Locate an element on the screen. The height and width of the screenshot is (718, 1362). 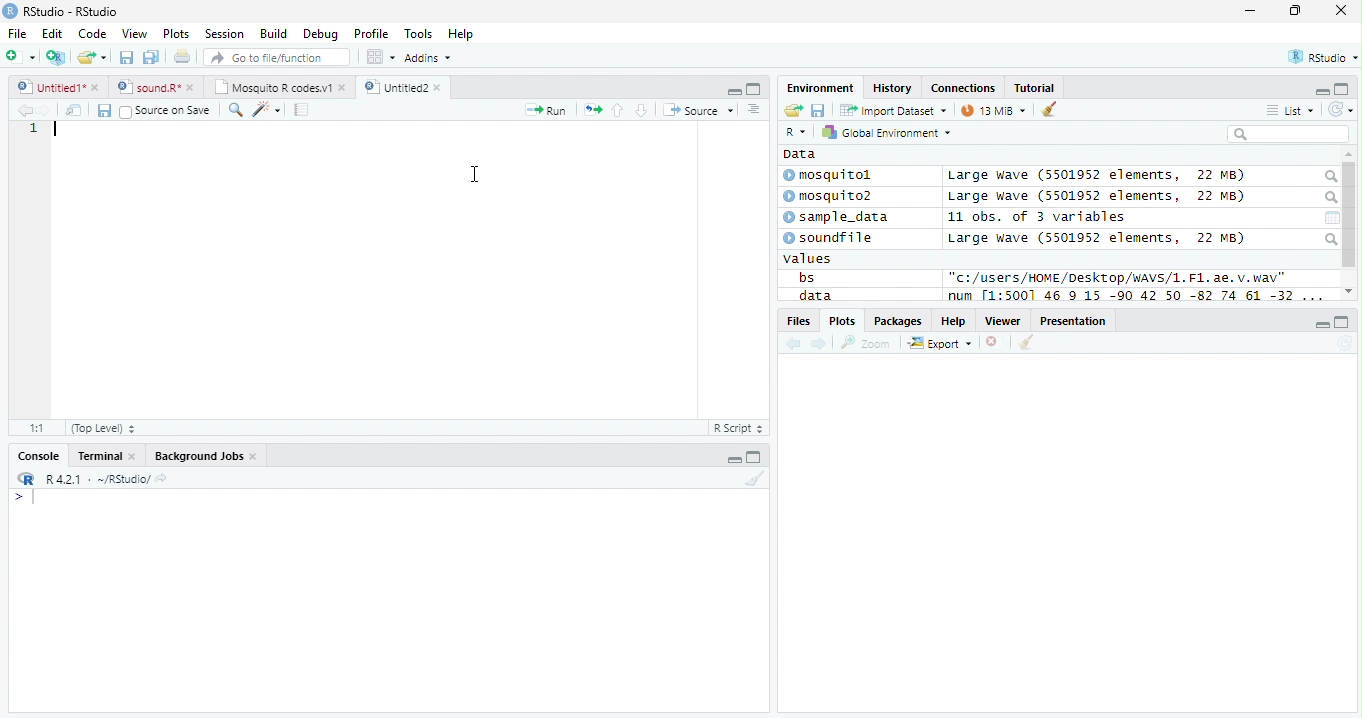
Go to previous section is located at coordinates (616, 110).